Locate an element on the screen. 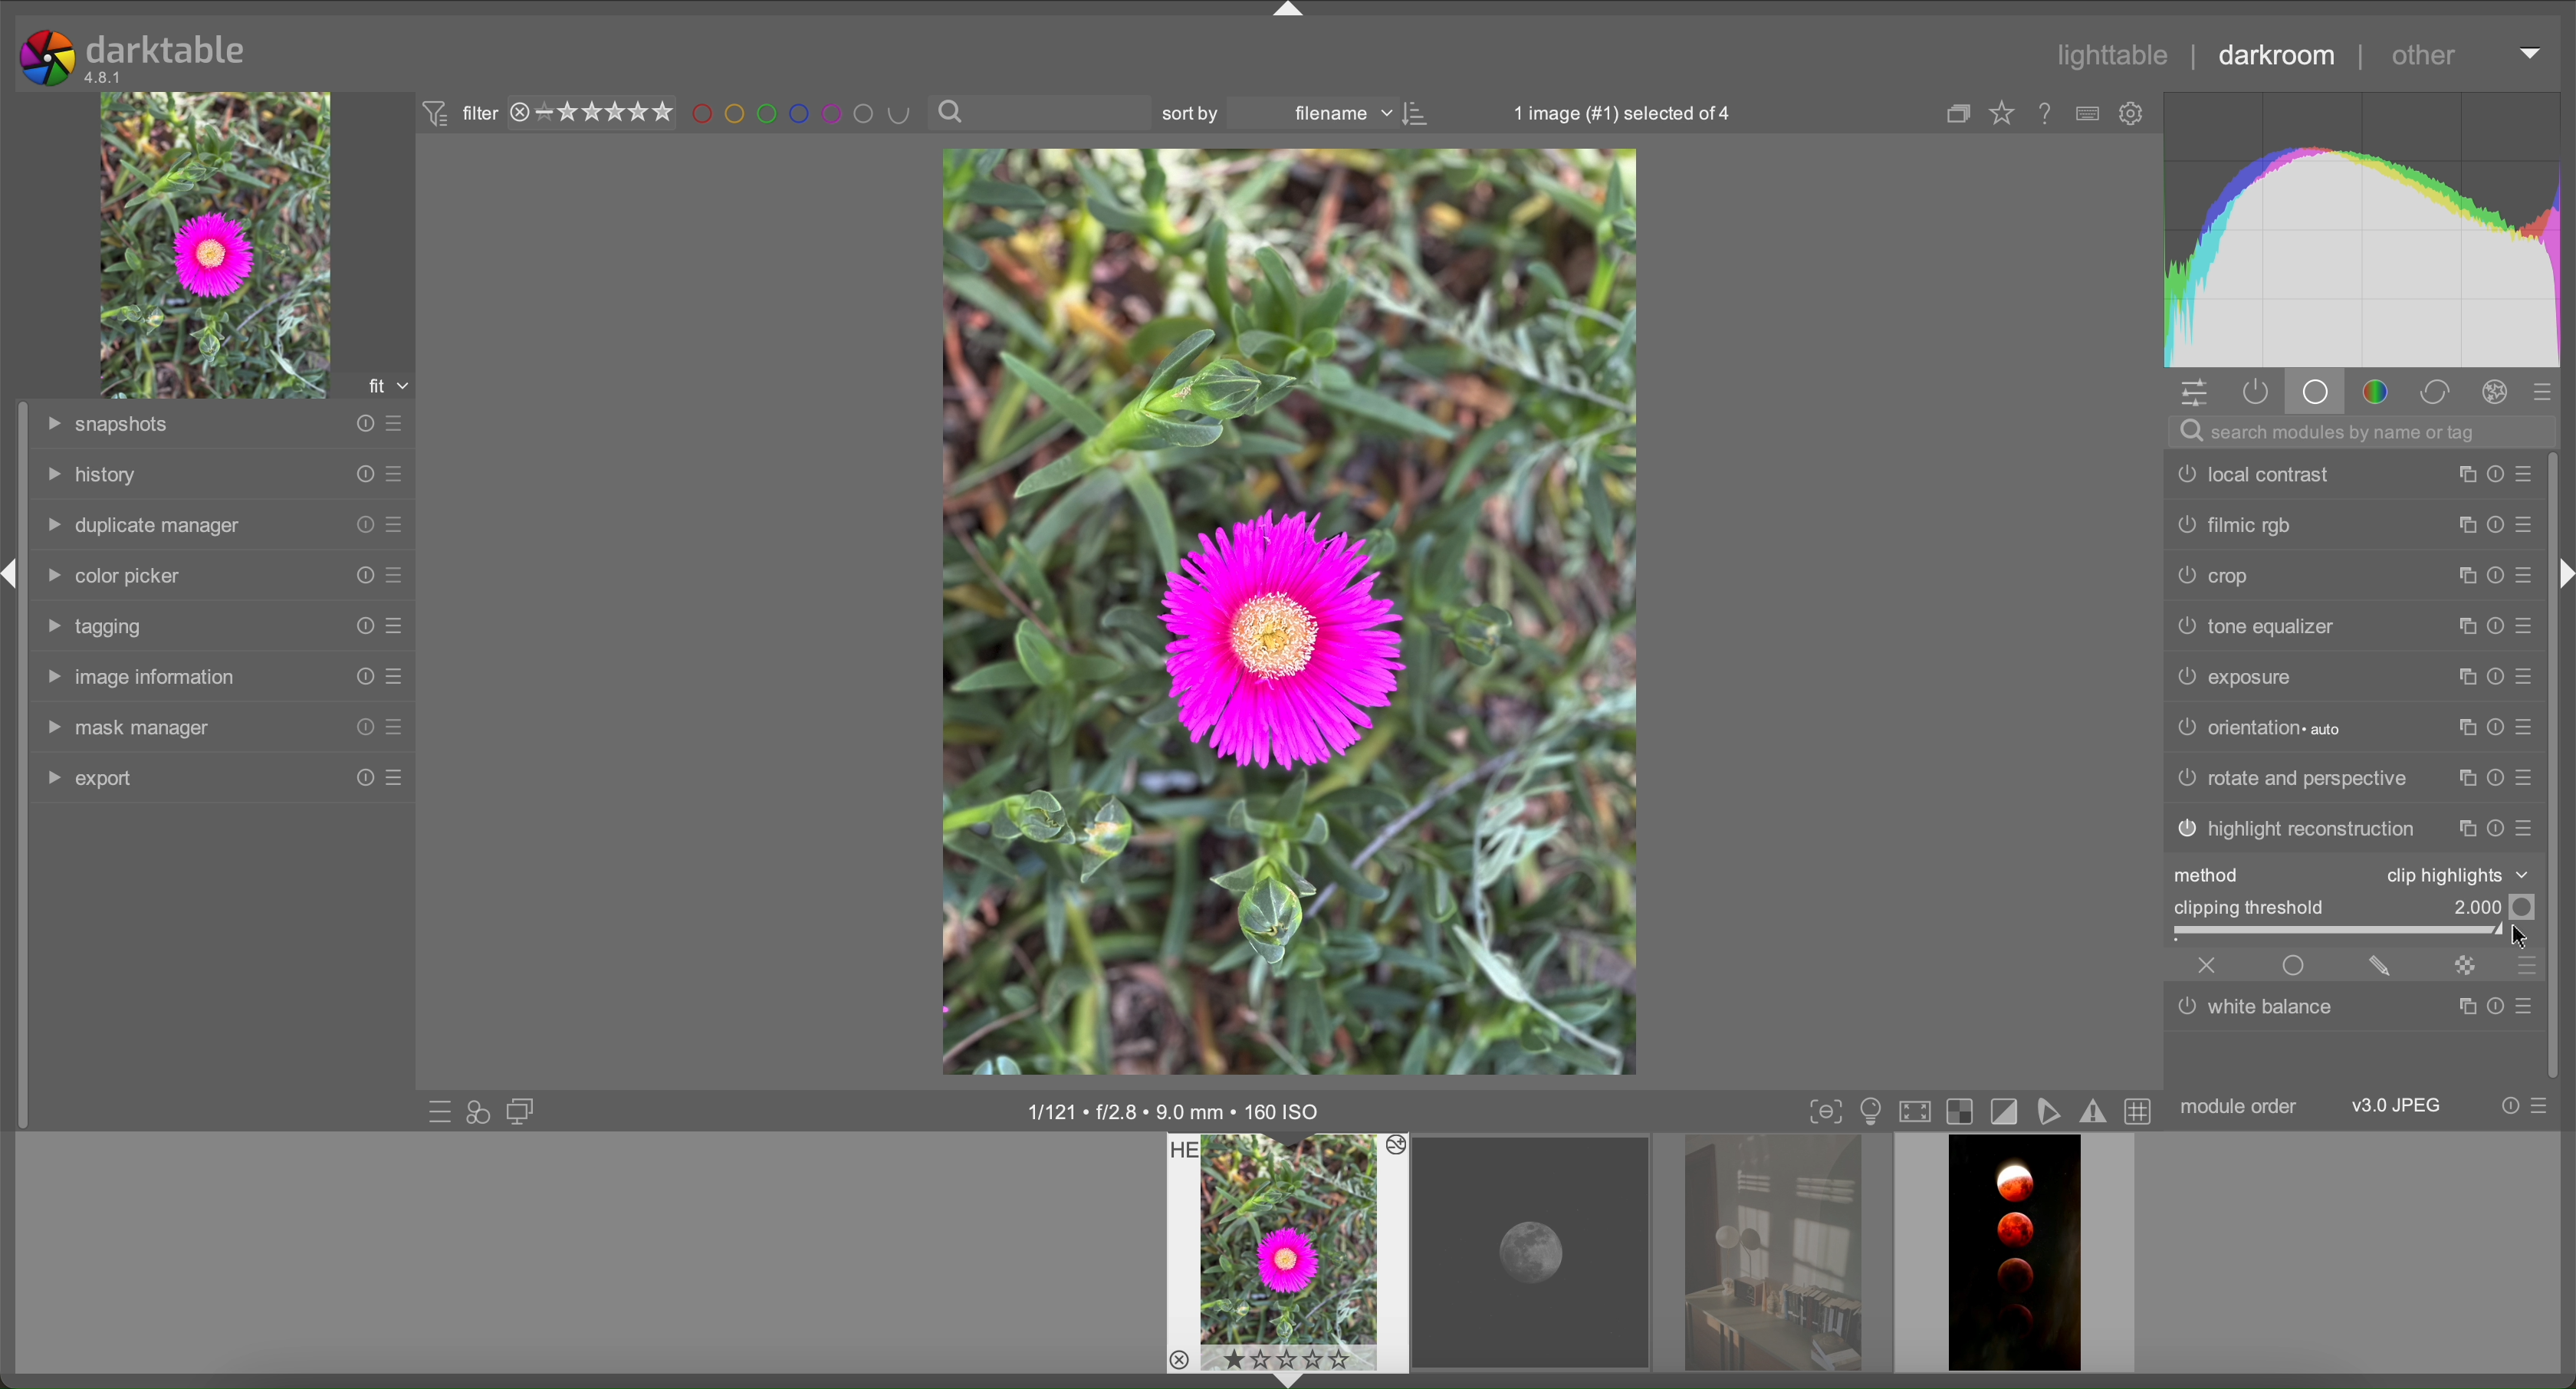  presets is located at coordinates (393, 778).